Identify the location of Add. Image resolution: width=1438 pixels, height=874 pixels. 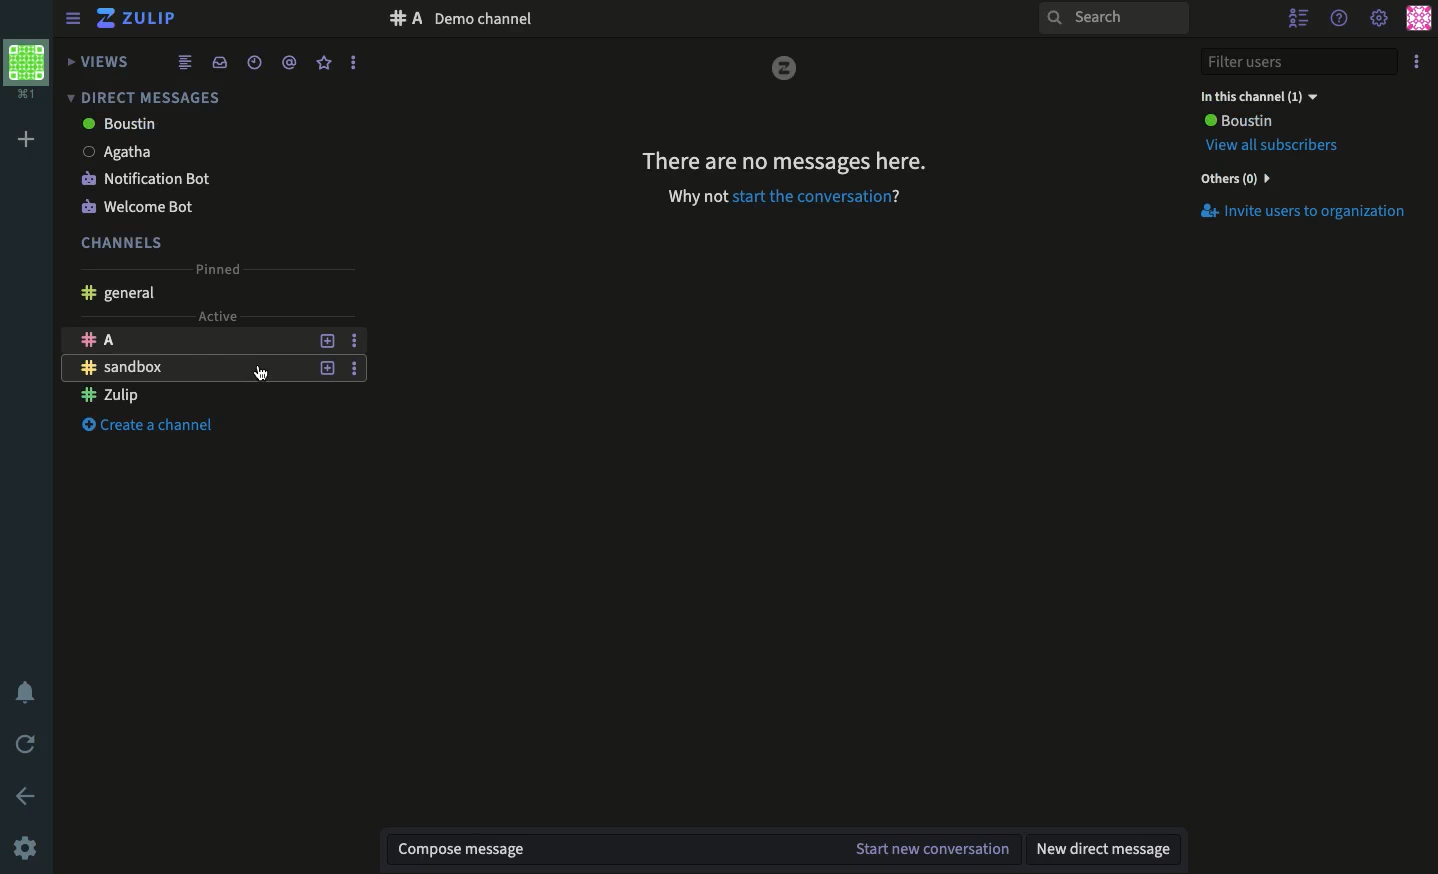
(27, 140).